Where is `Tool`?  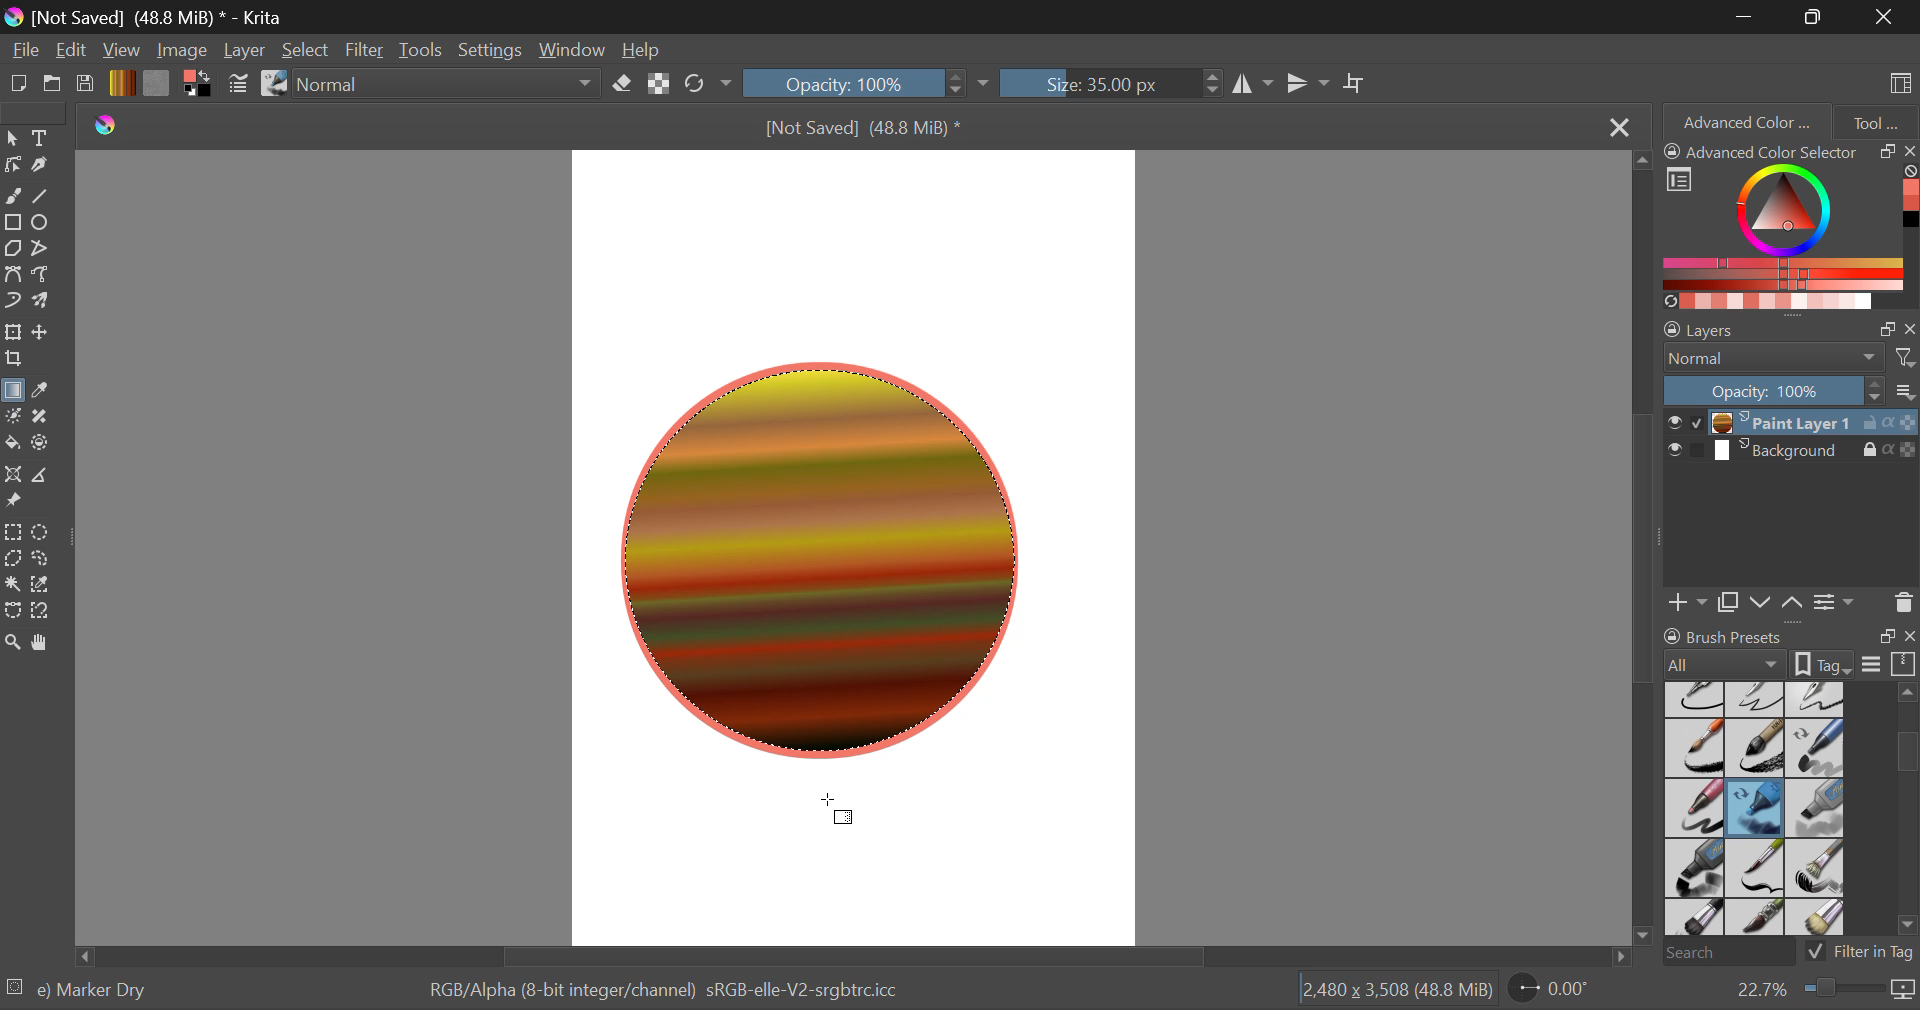 Tool is located at coordinates (12, 581).